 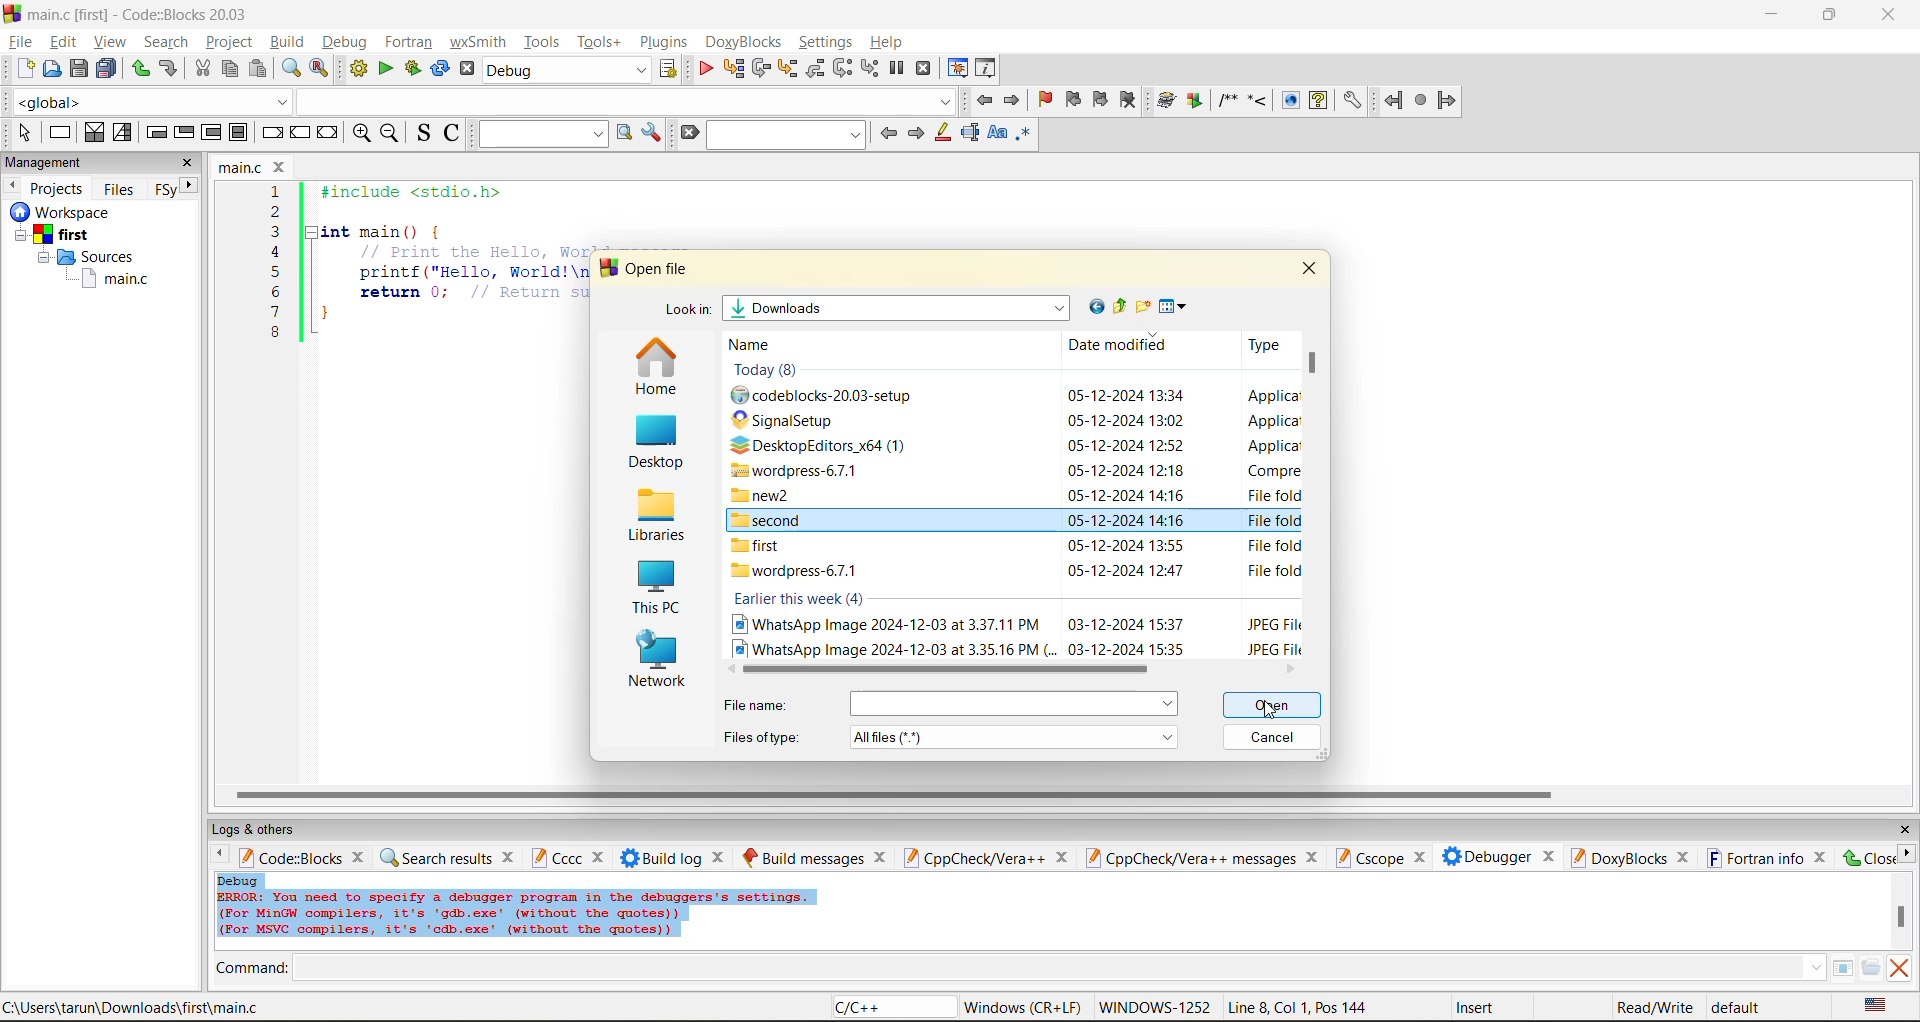 What do you see at coordinates (1877, 1005) in the screenshot?
I see `text language` at bounding box center [1877, 1005].